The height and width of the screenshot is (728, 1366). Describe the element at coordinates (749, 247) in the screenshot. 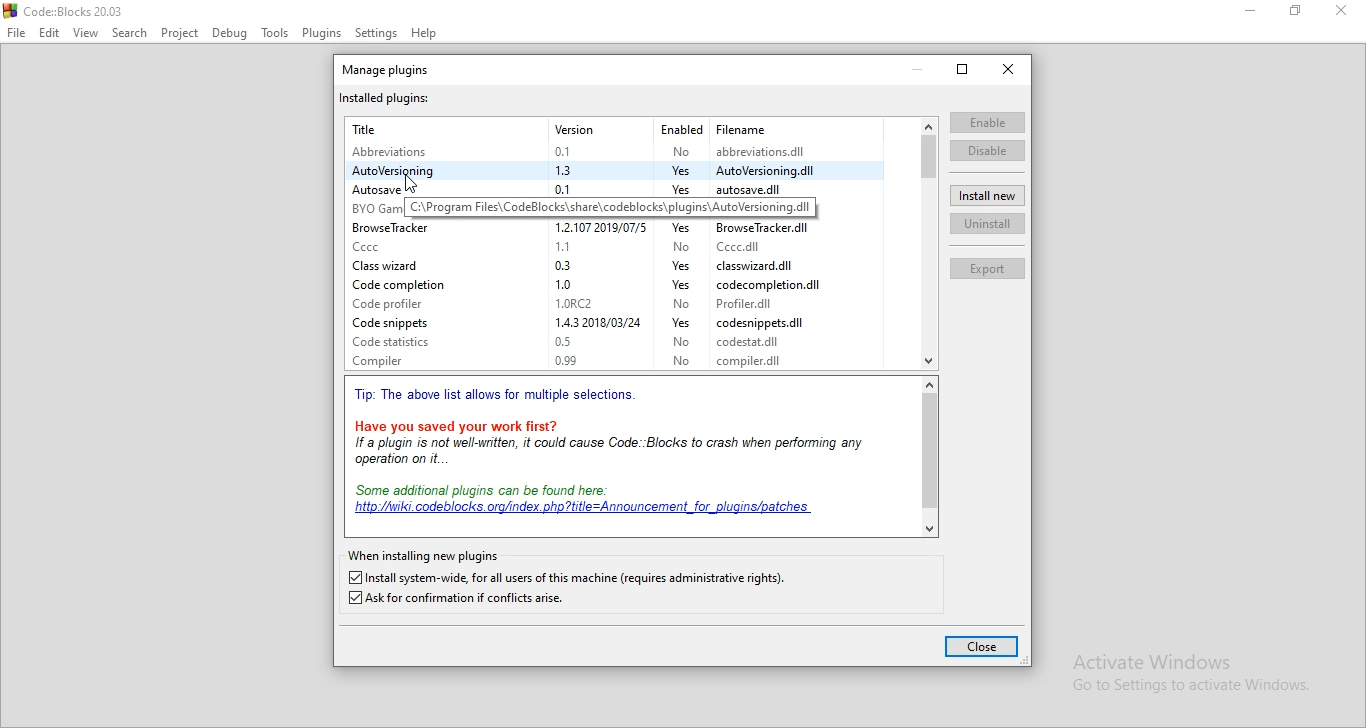

I see `Cece.dll` at that location.